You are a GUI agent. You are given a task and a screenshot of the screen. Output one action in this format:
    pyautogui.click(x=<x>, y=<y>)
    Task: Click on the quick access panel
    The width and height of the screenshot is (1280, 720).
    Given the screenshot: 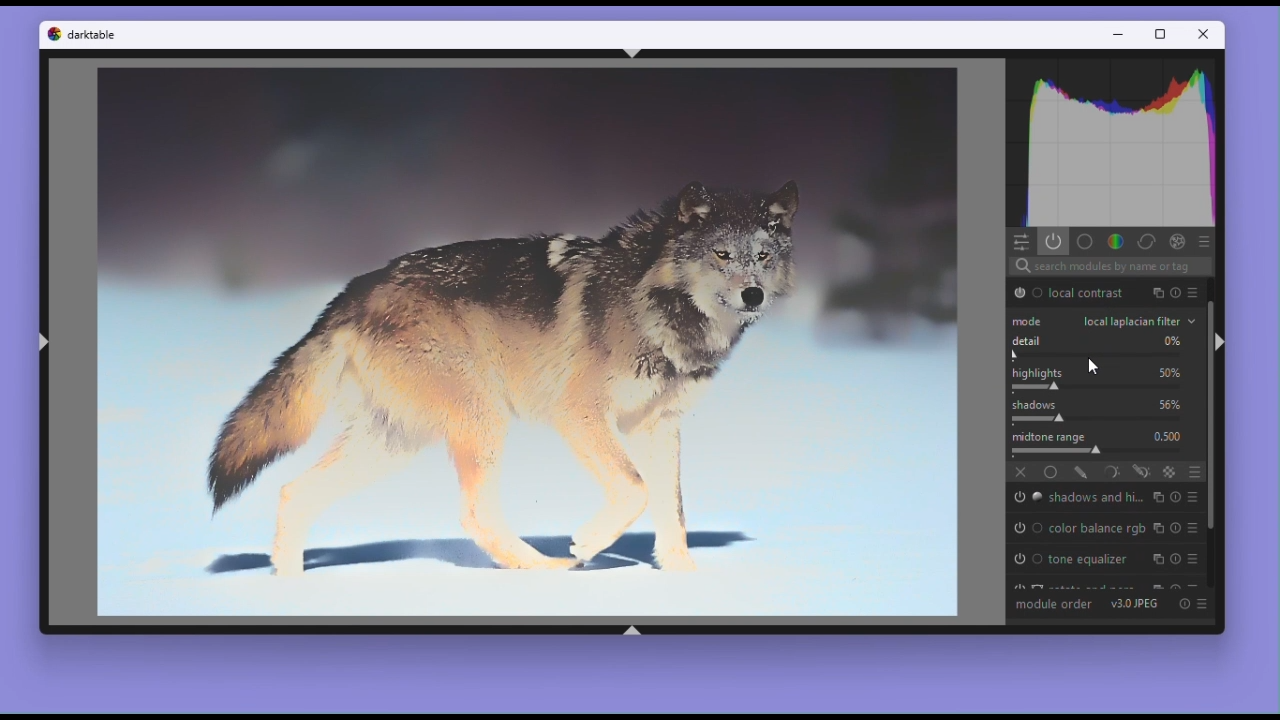 What is the action you would take?
    pyautogui.click(x=1024, y=242)
    